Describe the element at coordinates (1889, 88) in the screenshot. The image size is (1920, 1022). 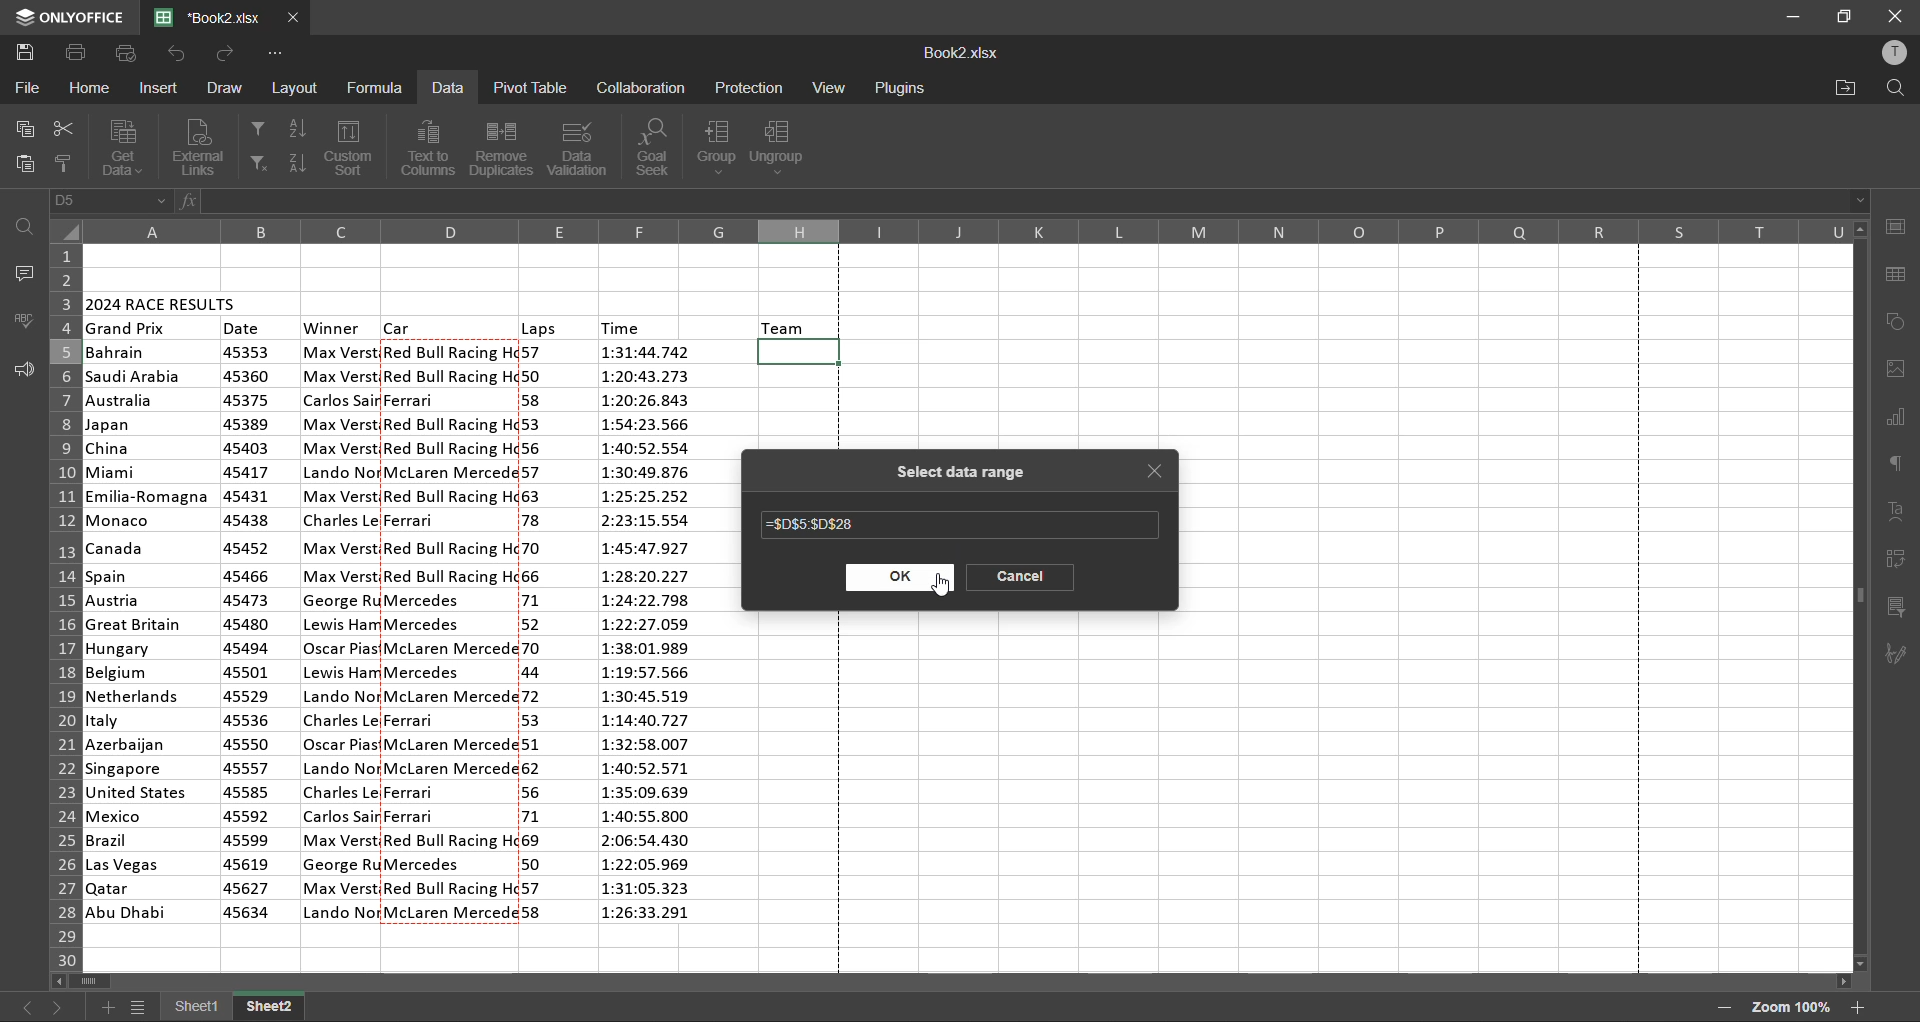
I see `find` at that location.